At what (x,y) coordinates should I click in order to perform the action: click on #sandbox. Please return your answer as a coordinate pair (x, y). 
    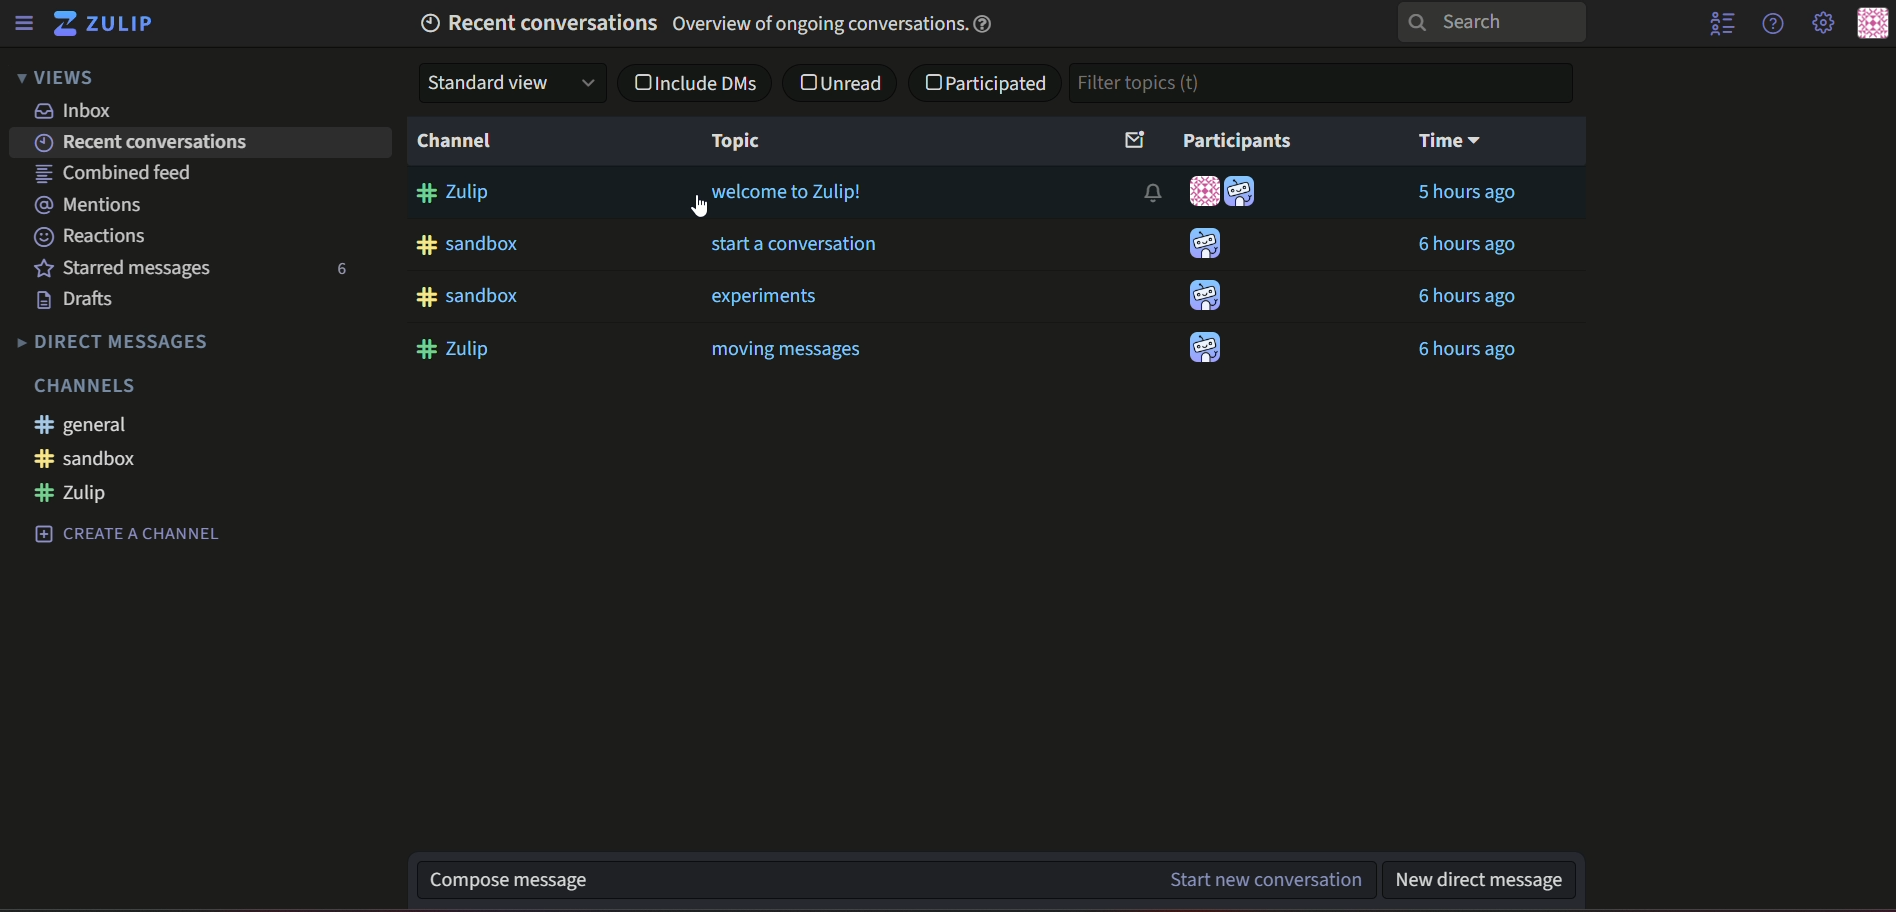
    Looking at the image, I should click on (468, 244).